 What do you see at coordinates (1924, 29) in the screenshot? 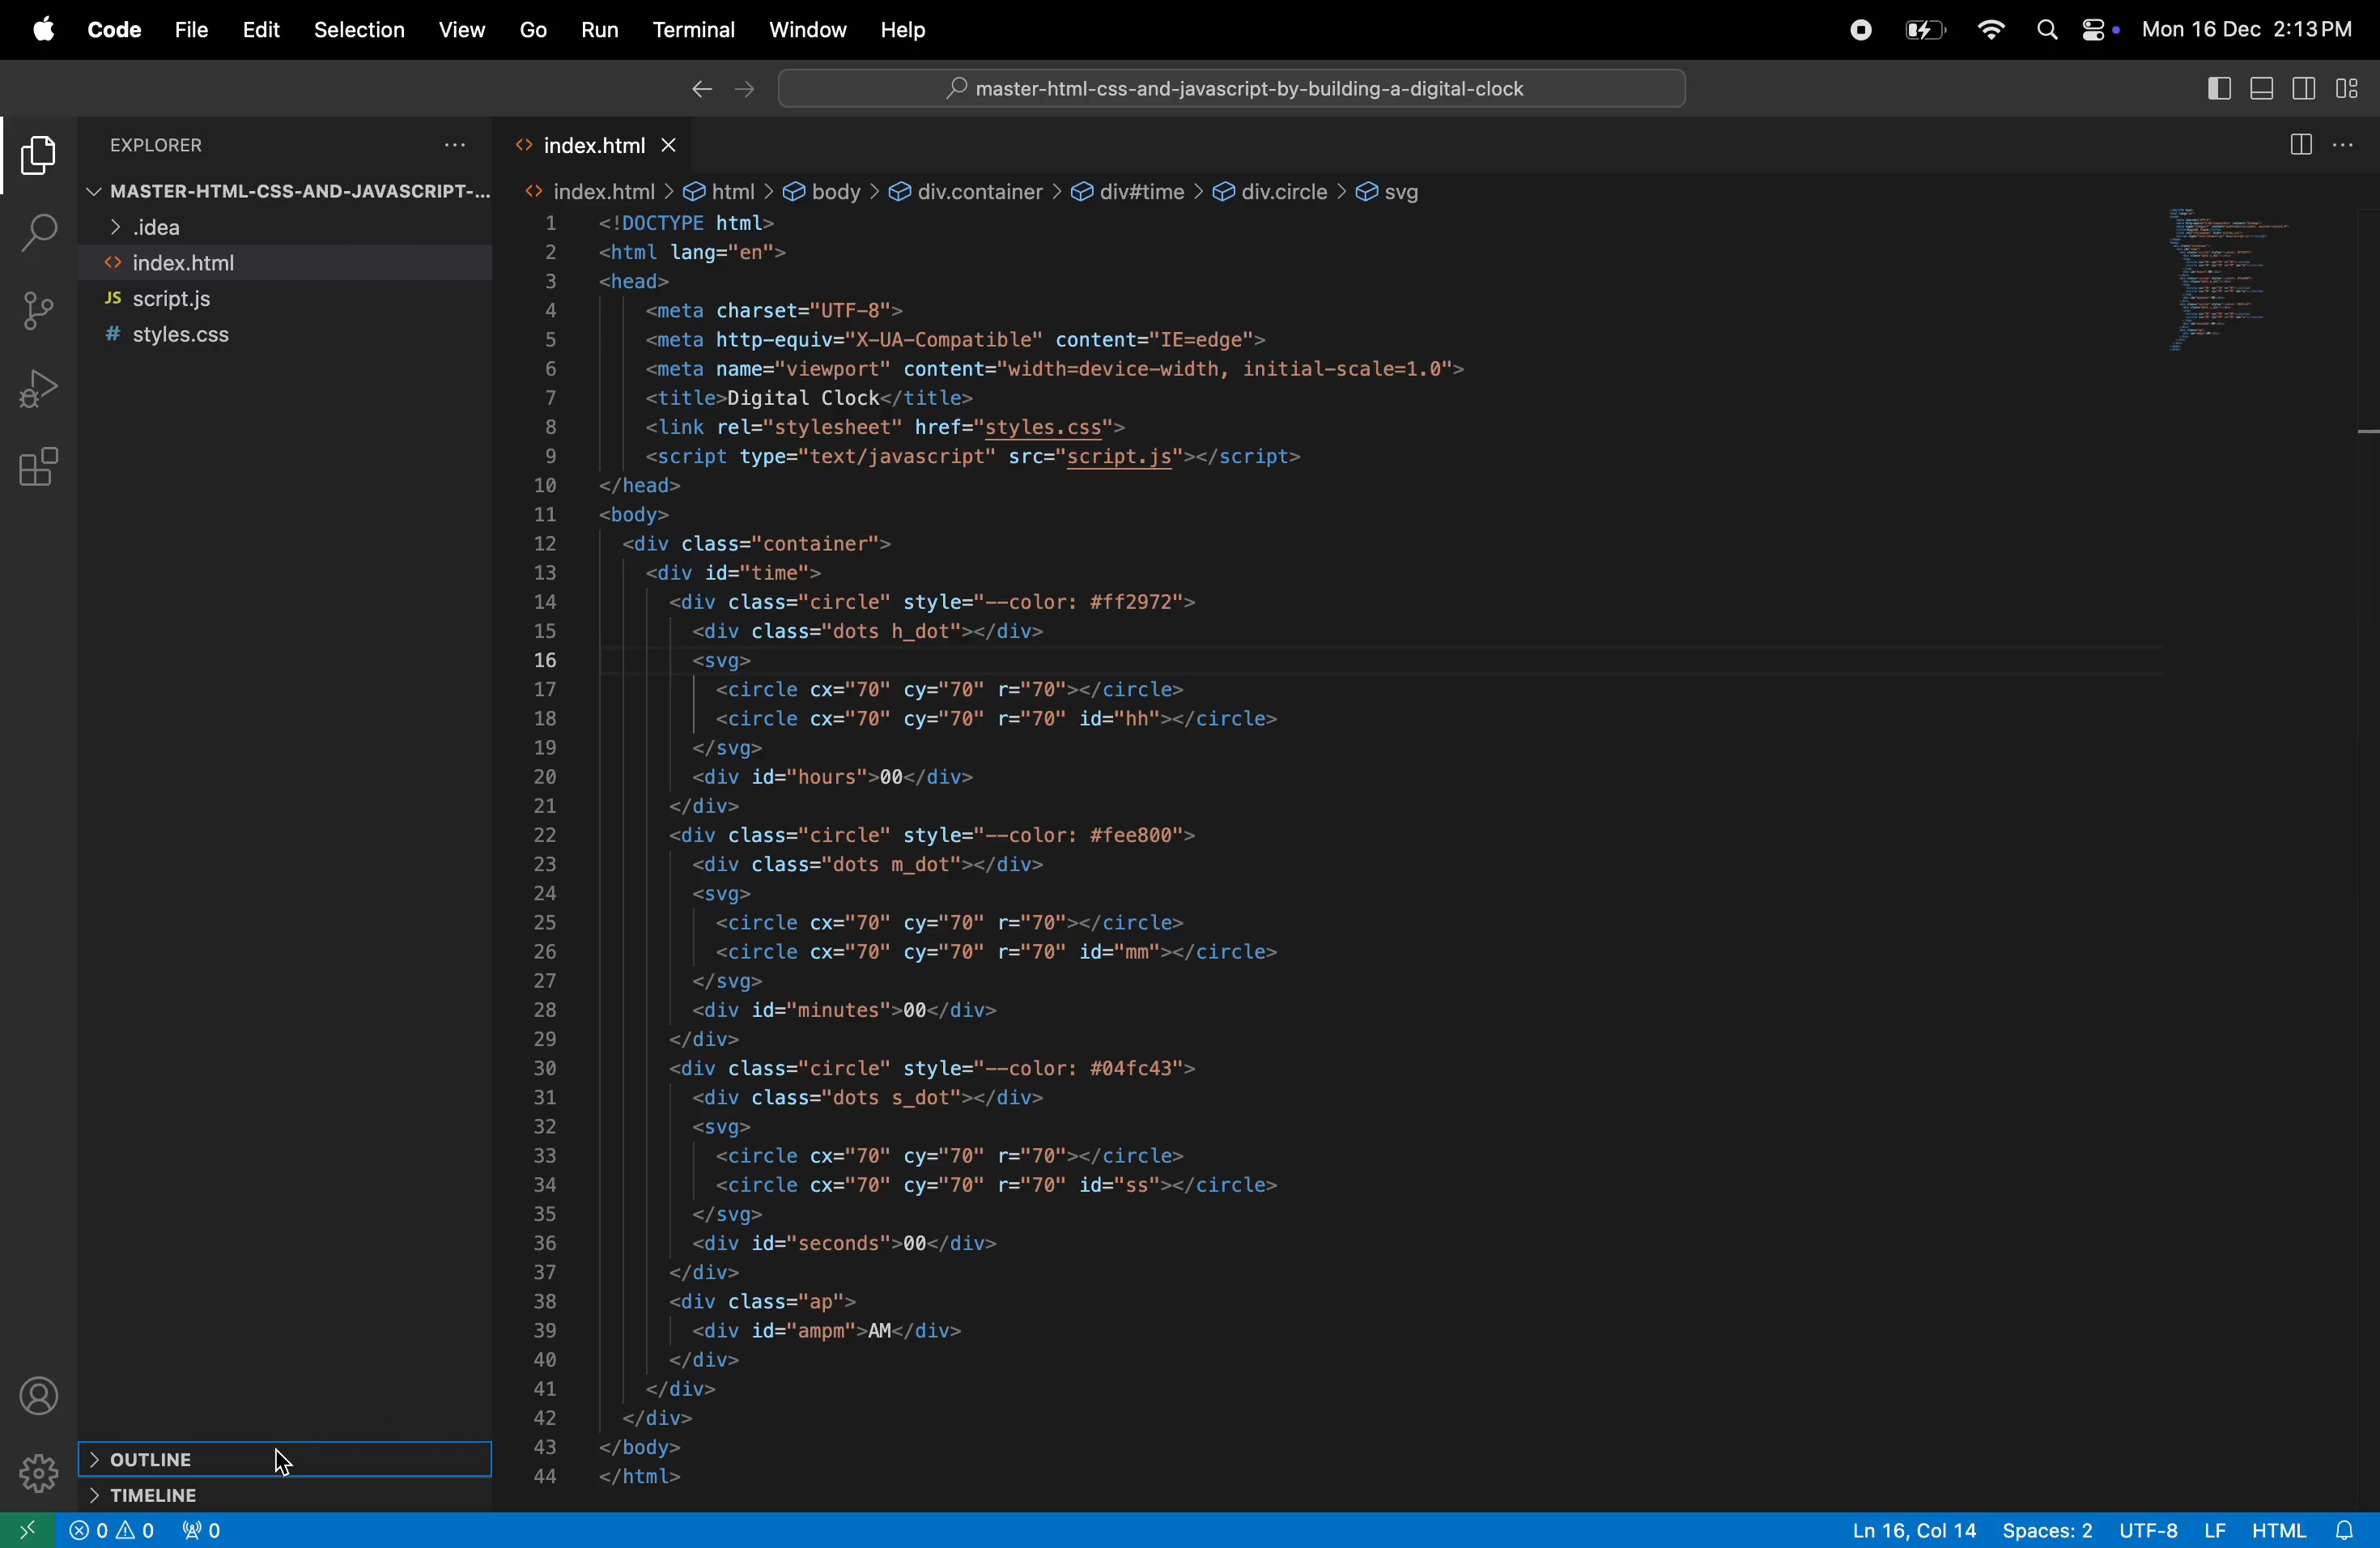
I see `battery` at bounding box center [1924, 29].